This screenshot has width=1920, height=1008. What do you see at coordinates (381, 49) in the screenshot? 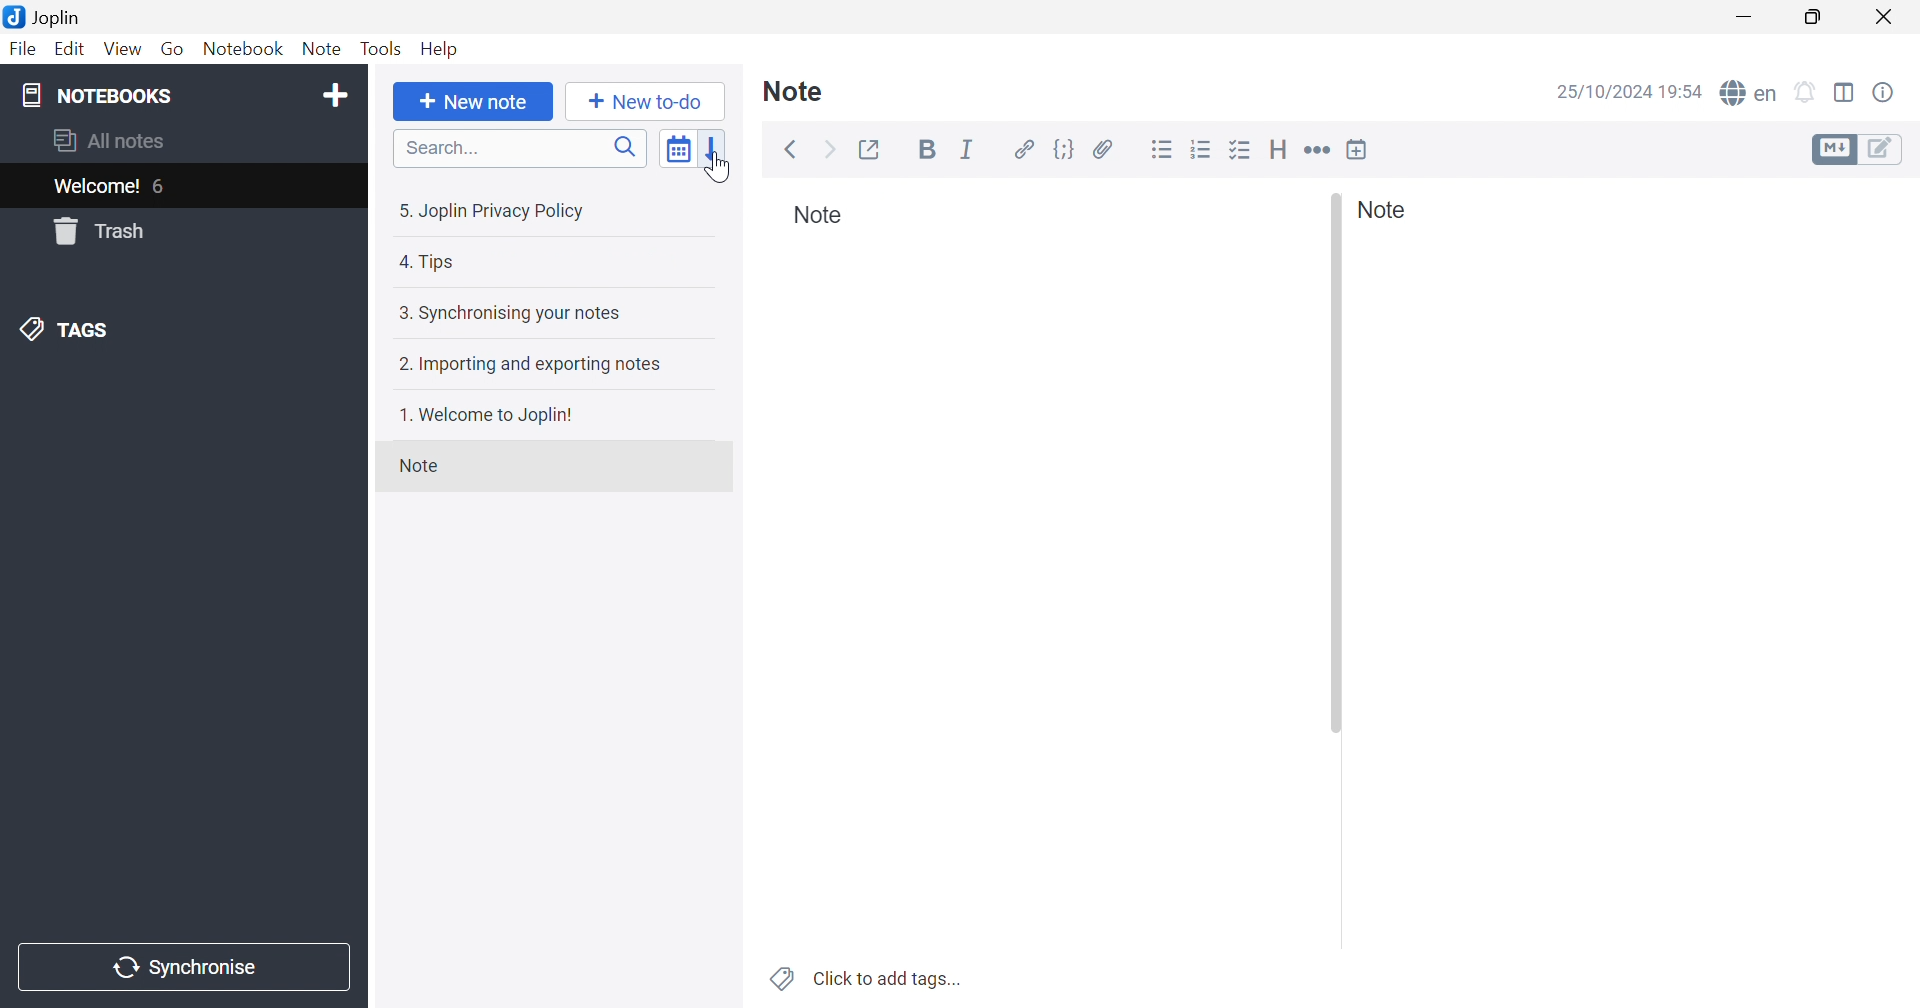
I see `Tools` at bounding box center [381, 49].